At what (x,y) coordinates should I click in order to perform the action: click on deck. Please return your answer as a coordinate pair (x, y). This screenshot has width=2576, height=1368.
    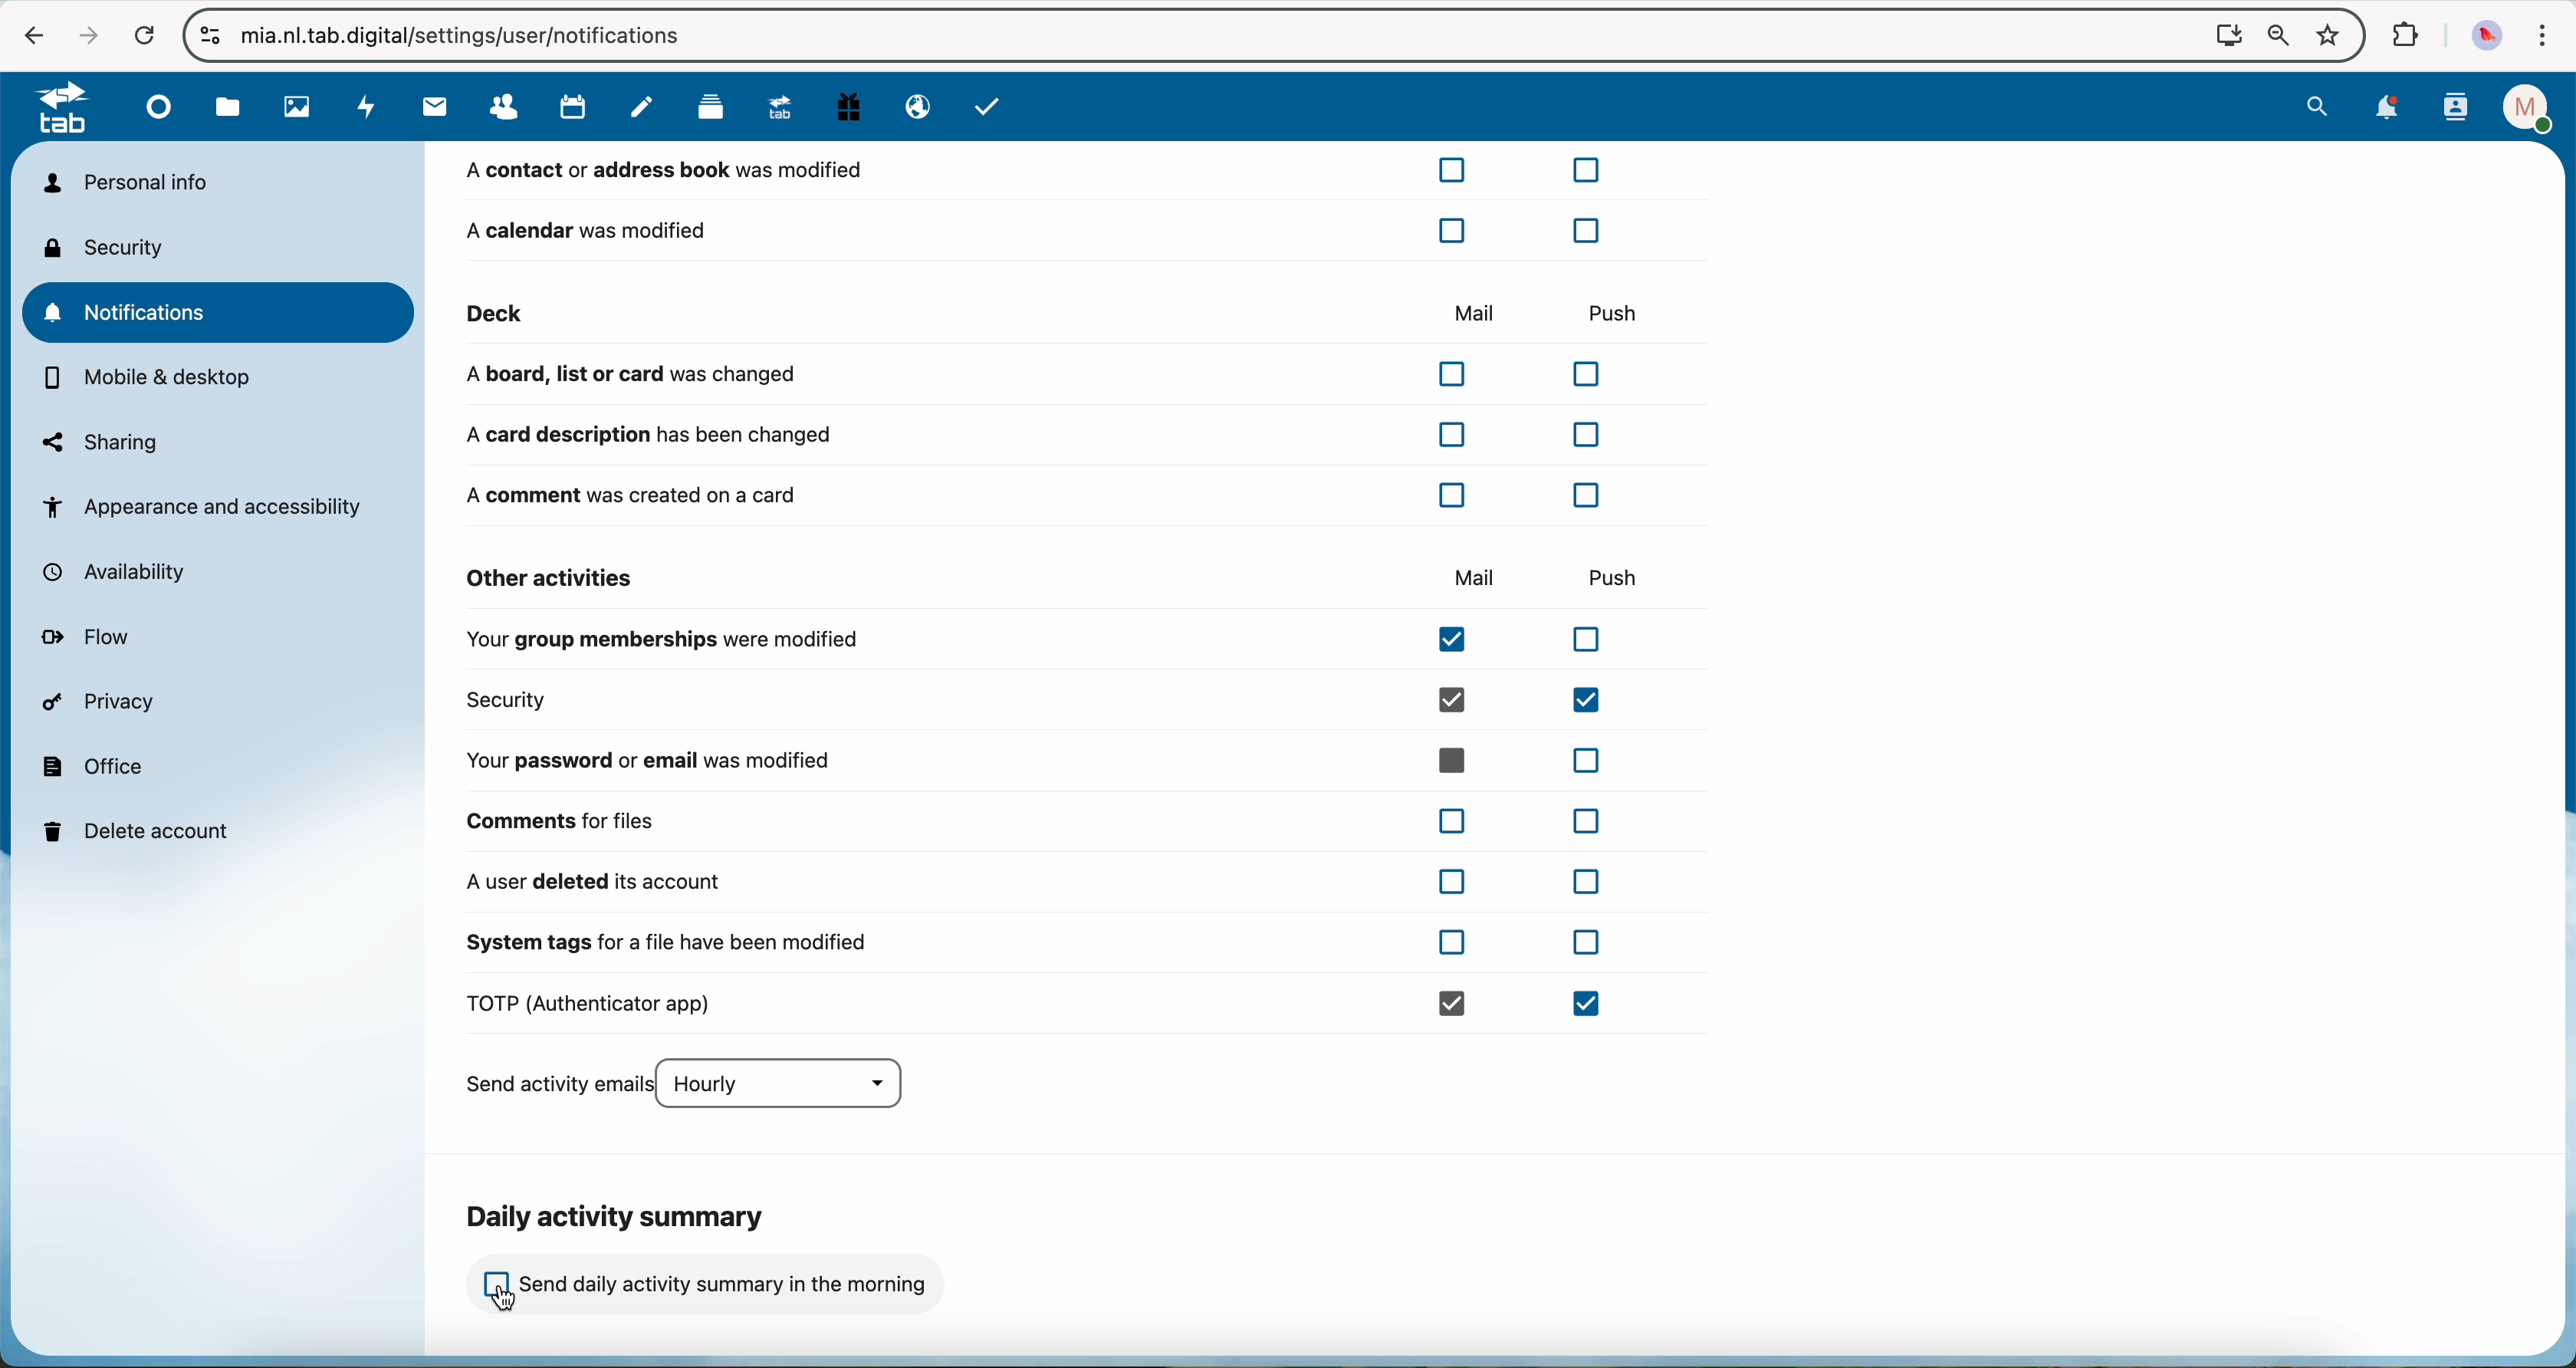
    Looking at the image, I should click on (814, 313).